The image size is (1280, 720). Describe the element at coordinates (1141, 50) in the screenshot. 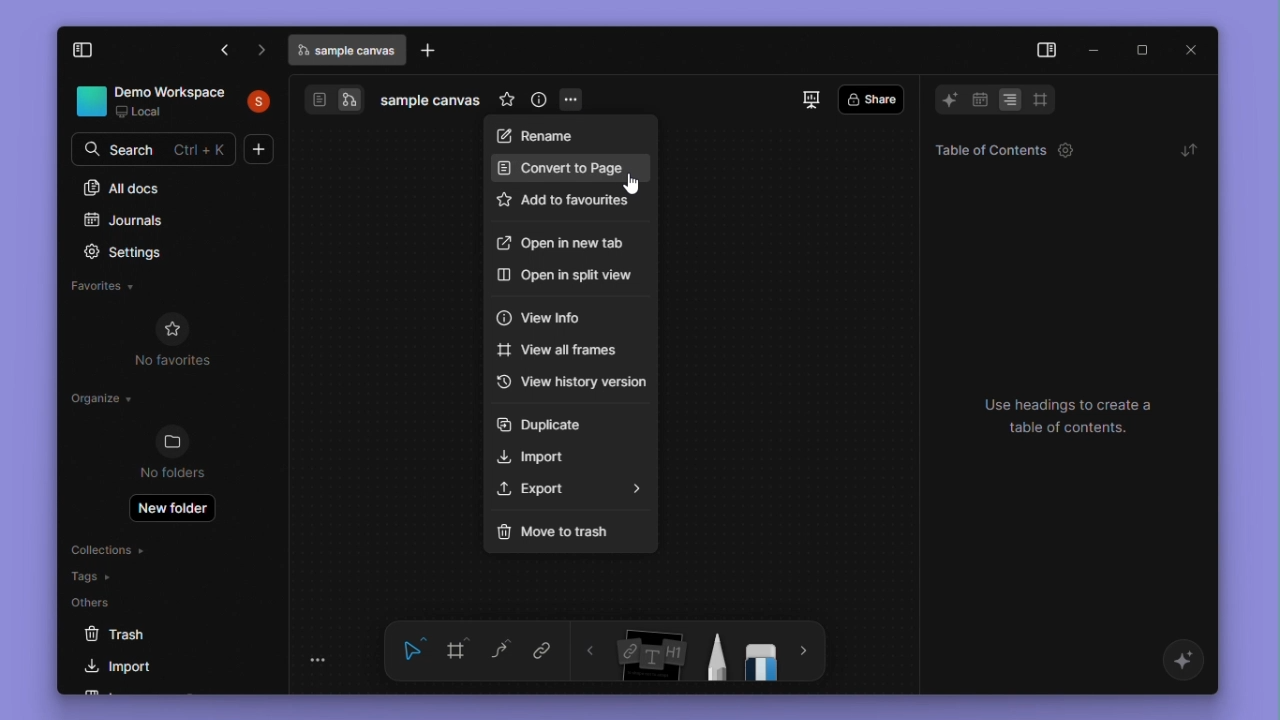

I see `Maximize` at that location.